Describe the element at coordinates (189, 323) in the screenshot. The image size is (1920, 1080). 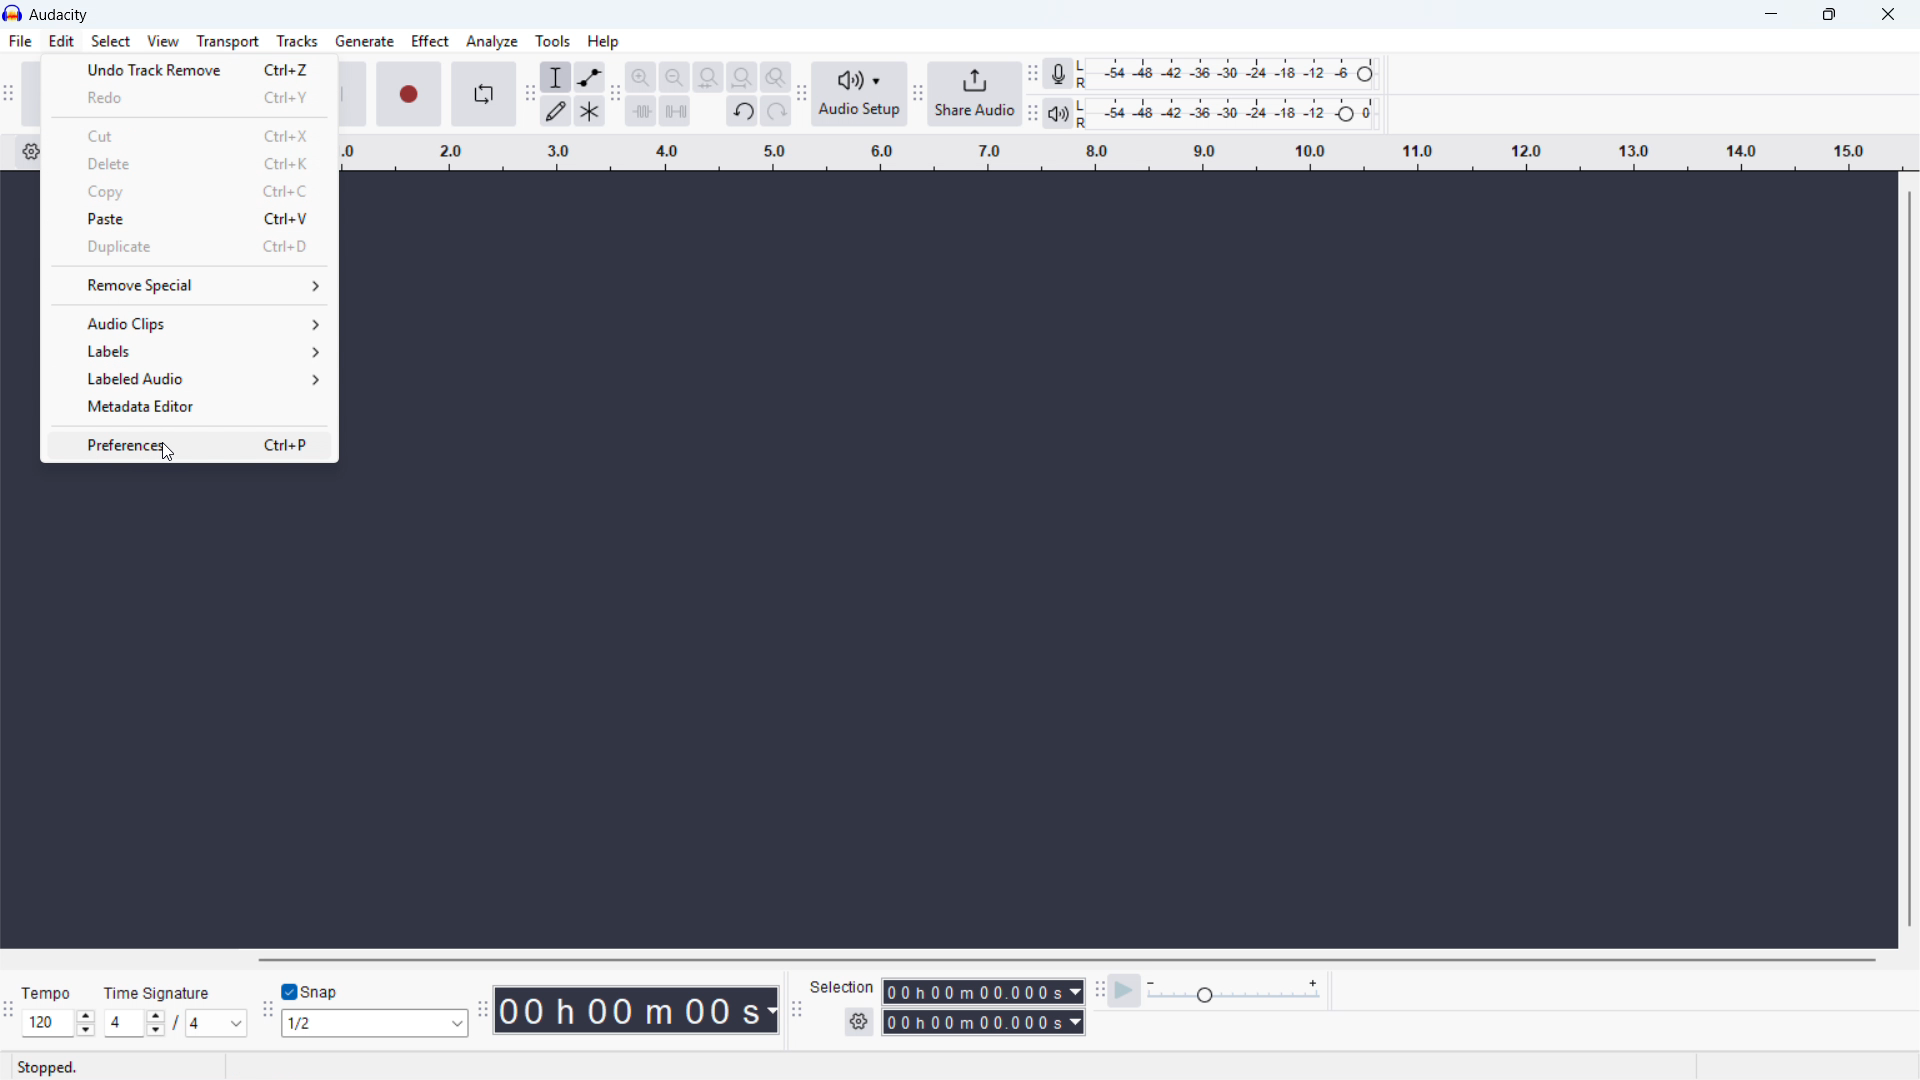
I see `audio clips` at that location.